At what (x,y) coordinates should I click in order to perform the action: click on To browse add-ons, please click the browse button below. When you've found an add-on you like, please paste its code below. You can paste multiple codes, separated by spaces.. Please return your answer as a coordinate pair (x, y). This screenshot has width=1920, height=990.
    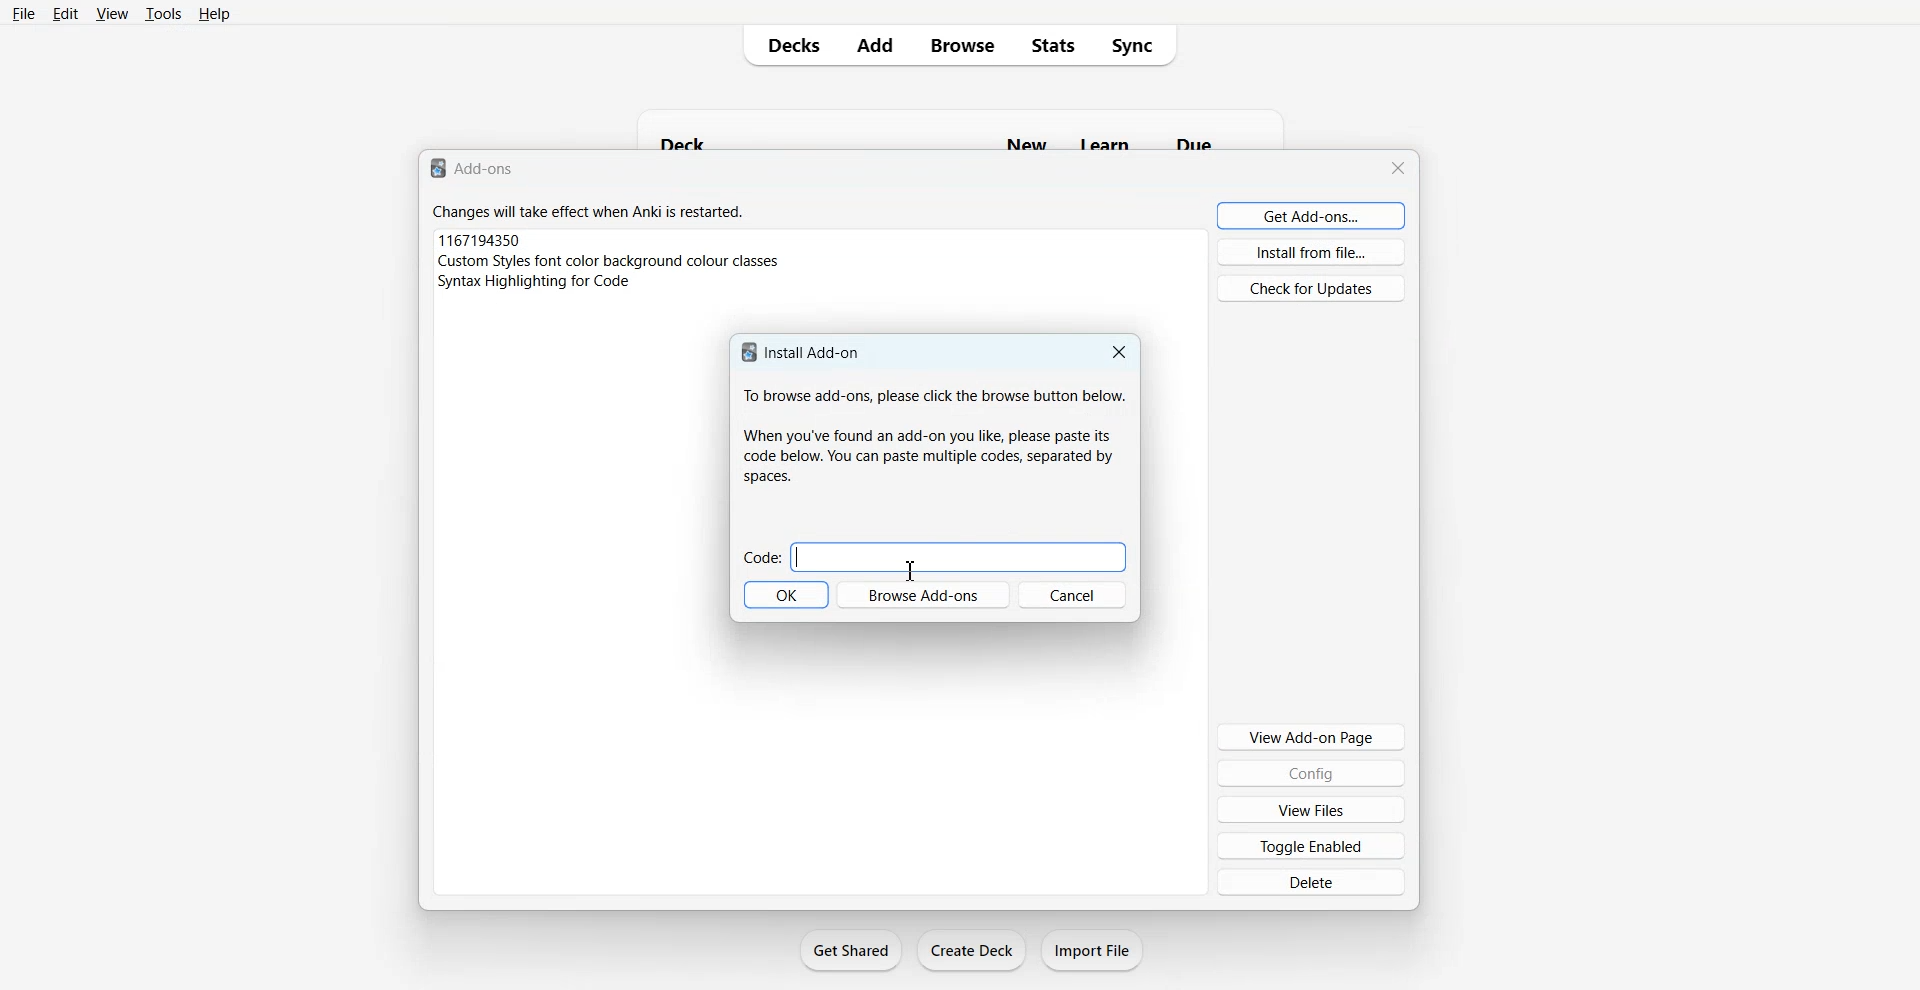
    Looking at the image, I should click on (932, 441).